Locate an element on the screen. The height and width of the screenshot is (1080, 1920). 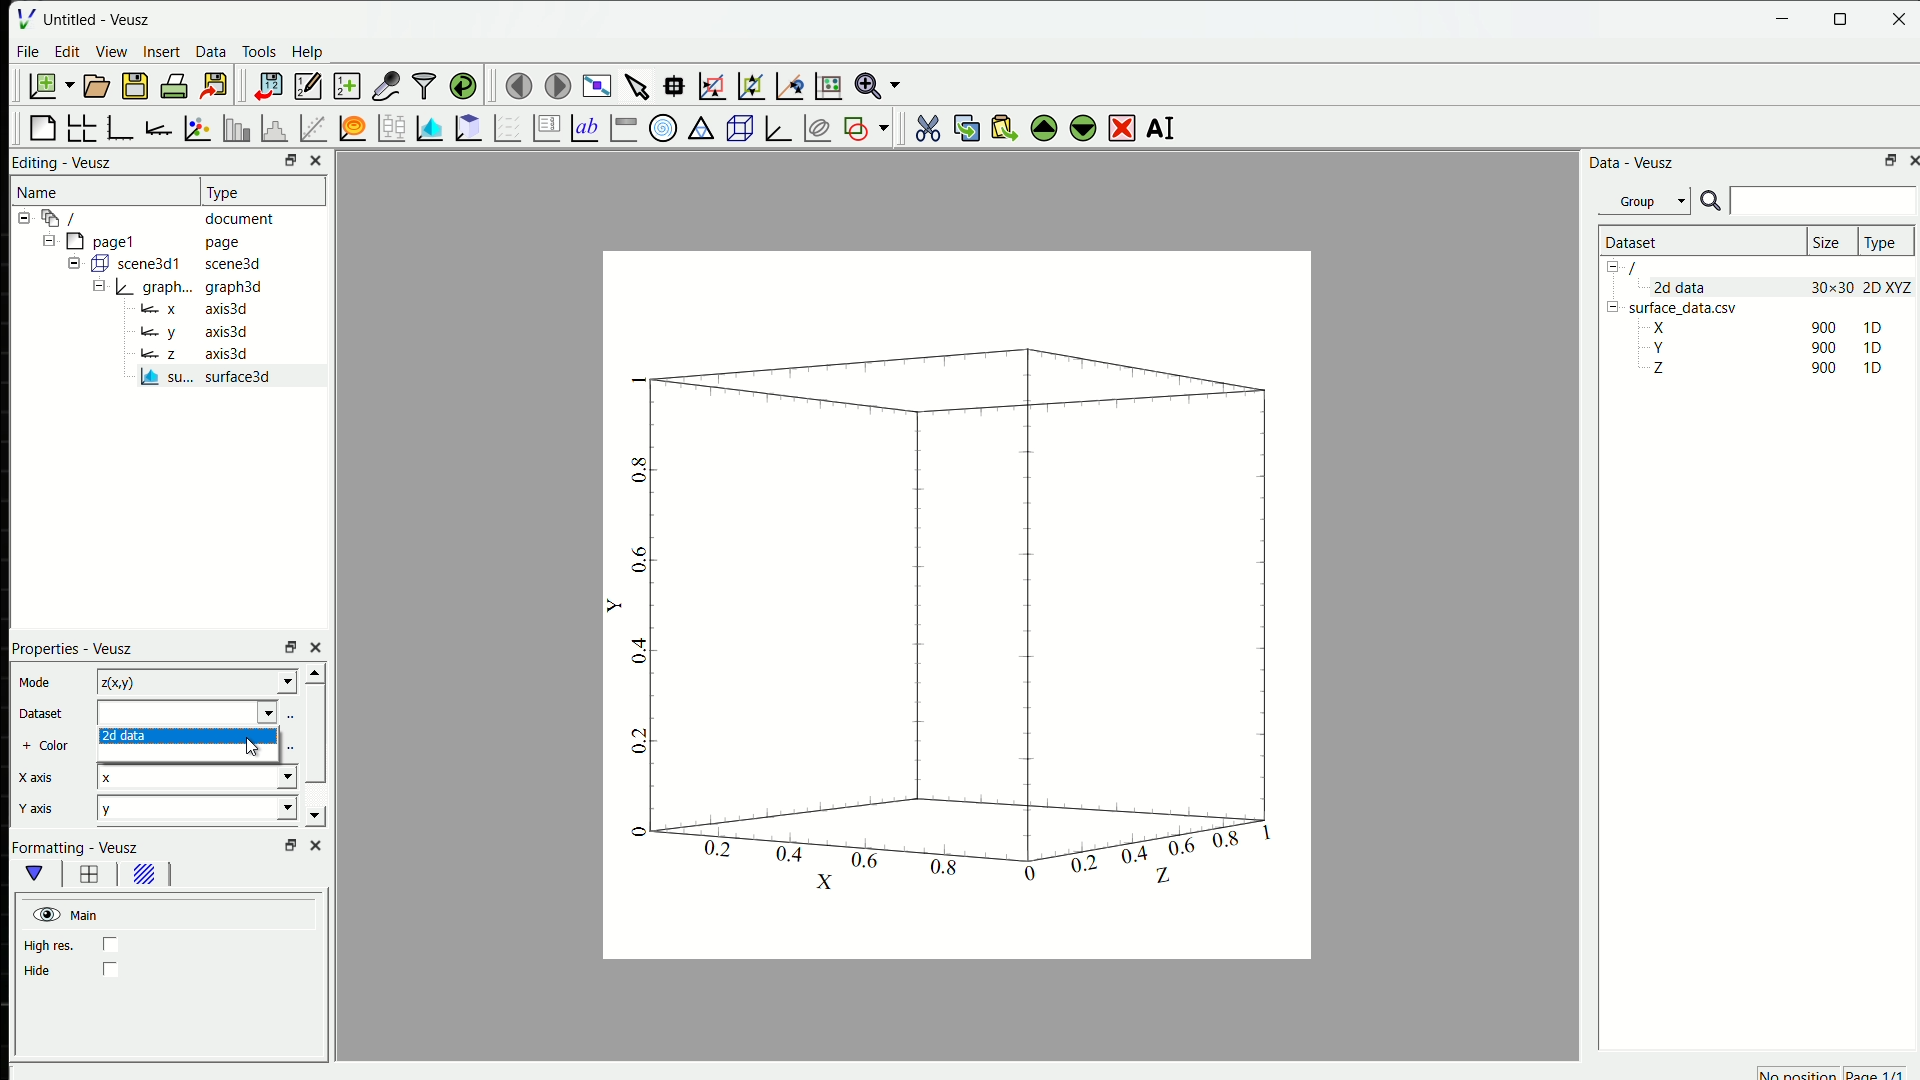
plot box plots is located at coordinates (393, 127).